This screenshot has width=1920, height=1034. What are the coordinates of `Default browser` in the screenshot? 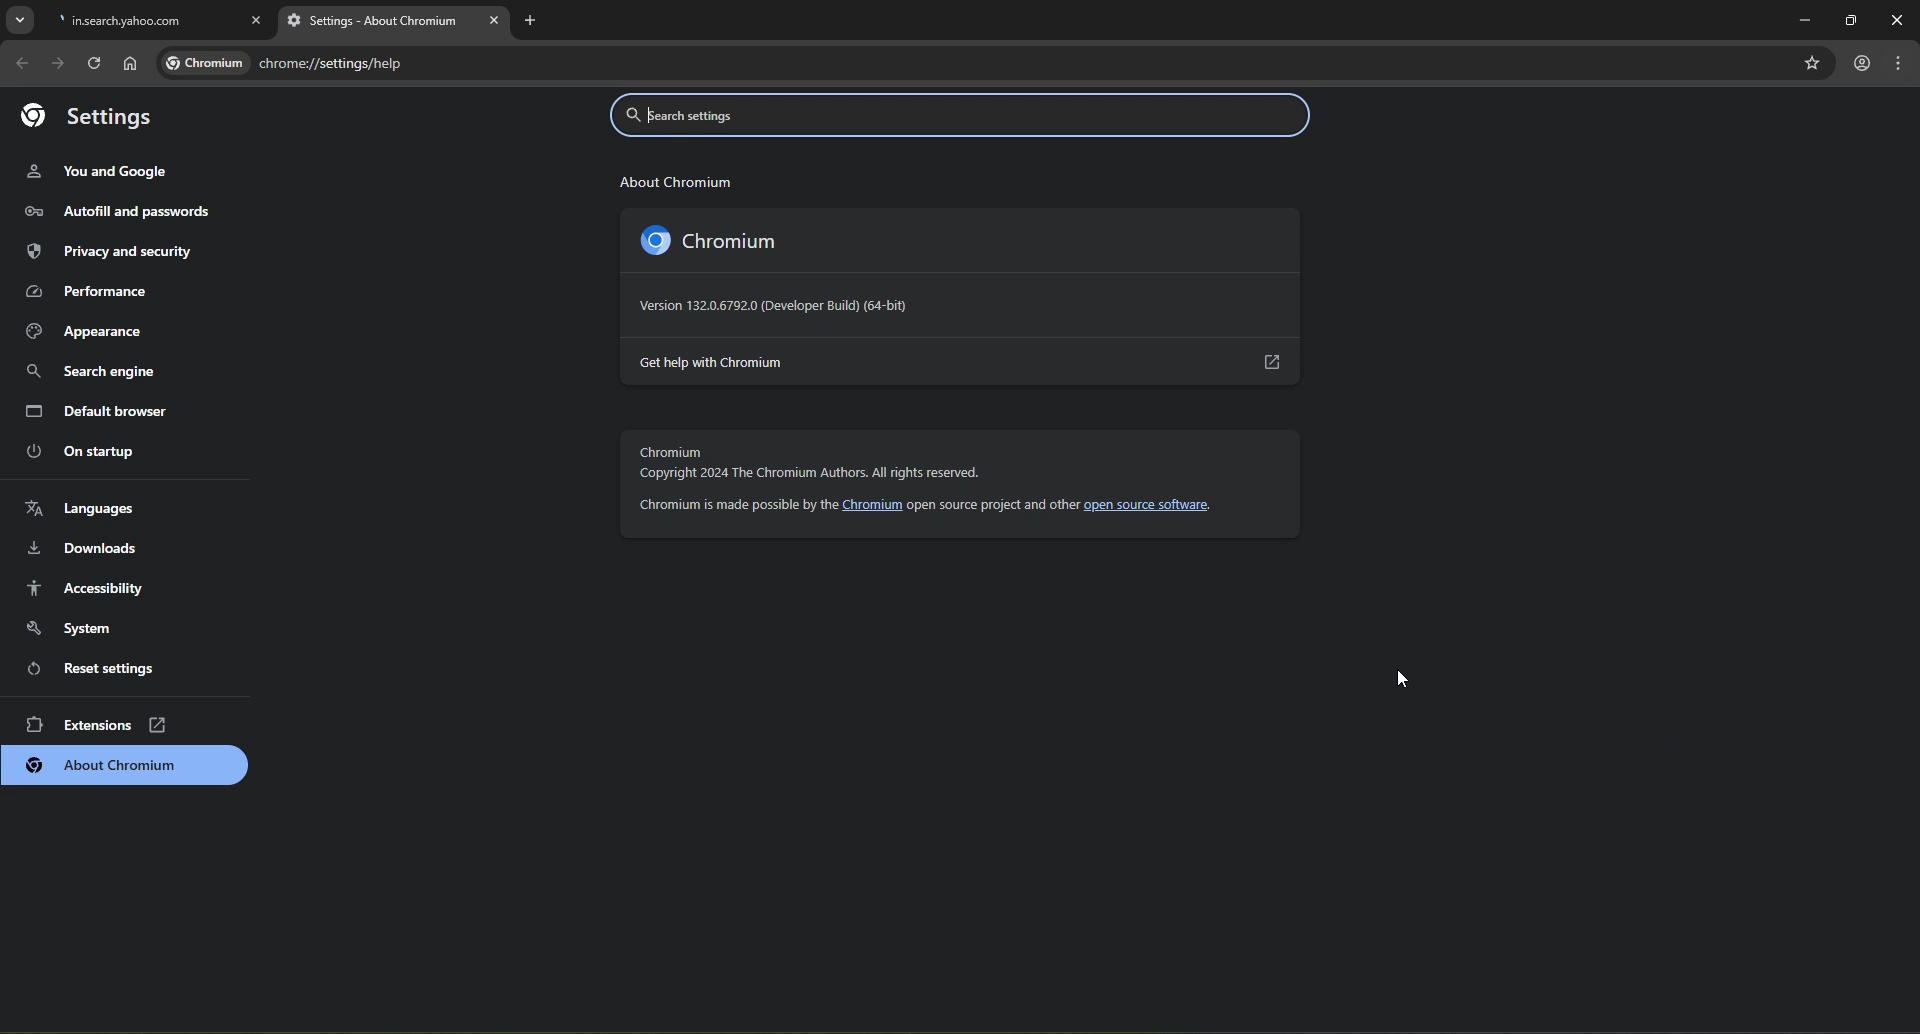 It's located at (104, 407).